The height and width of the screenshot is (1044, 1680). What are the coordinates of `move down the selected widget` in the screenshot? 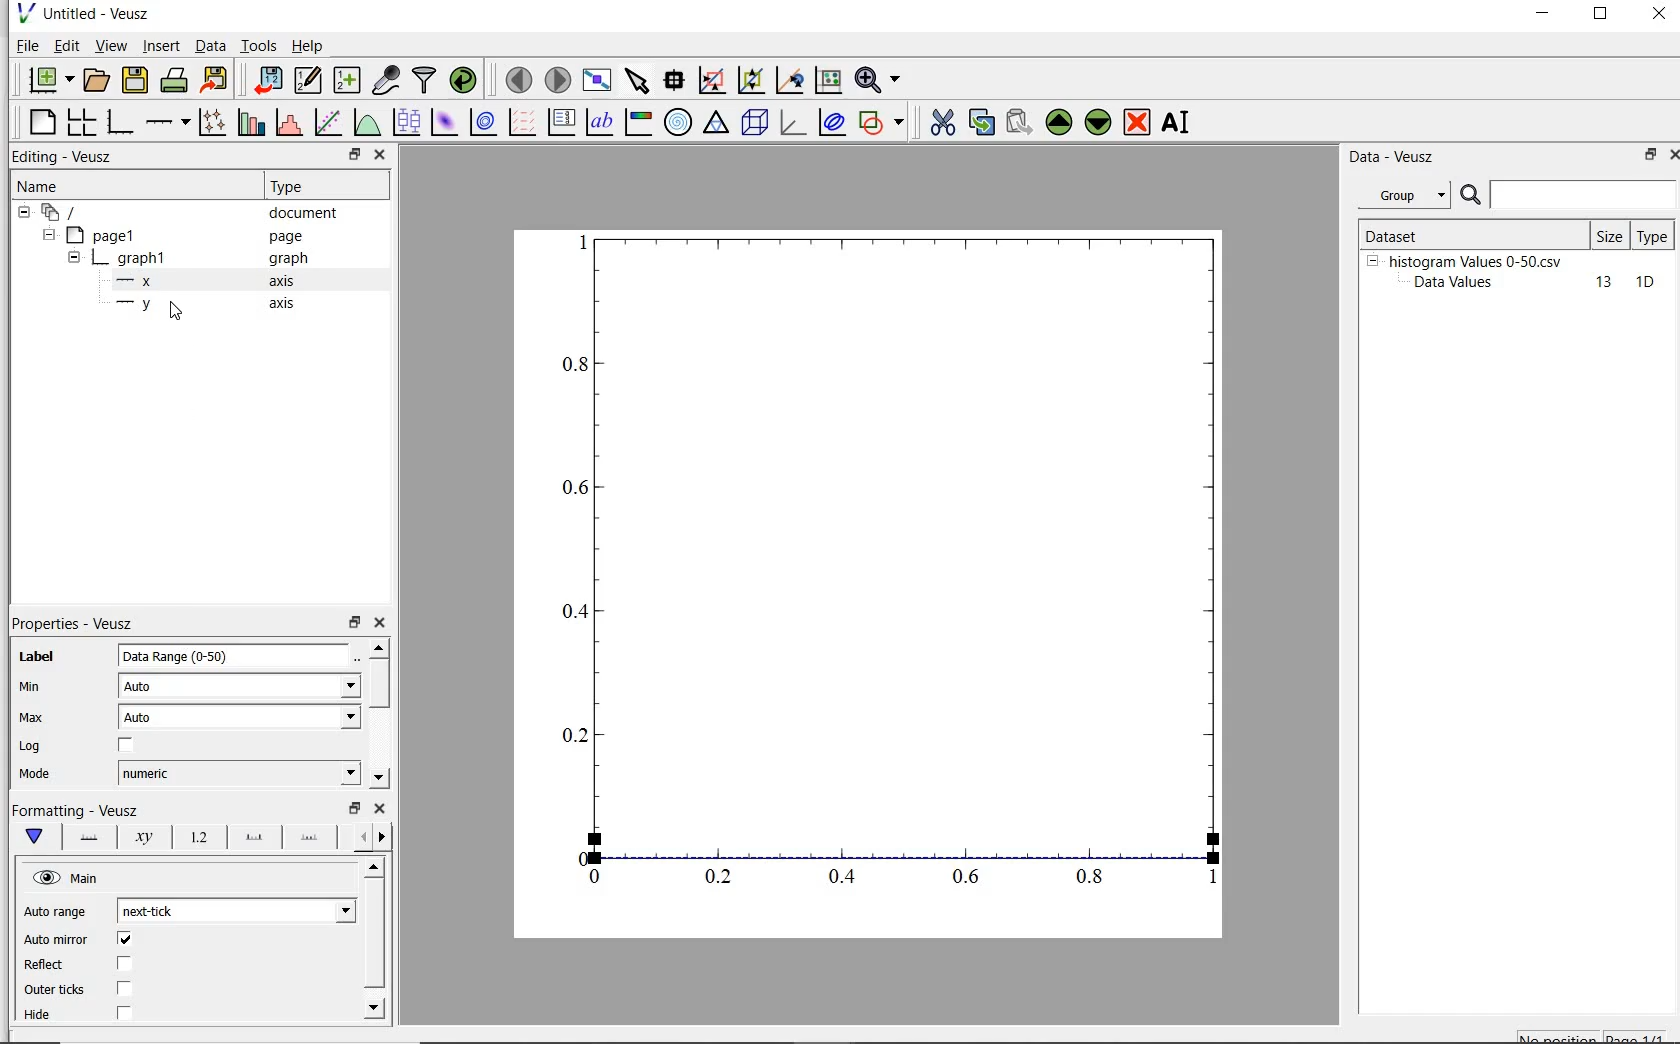 It's located at (1098, 125).